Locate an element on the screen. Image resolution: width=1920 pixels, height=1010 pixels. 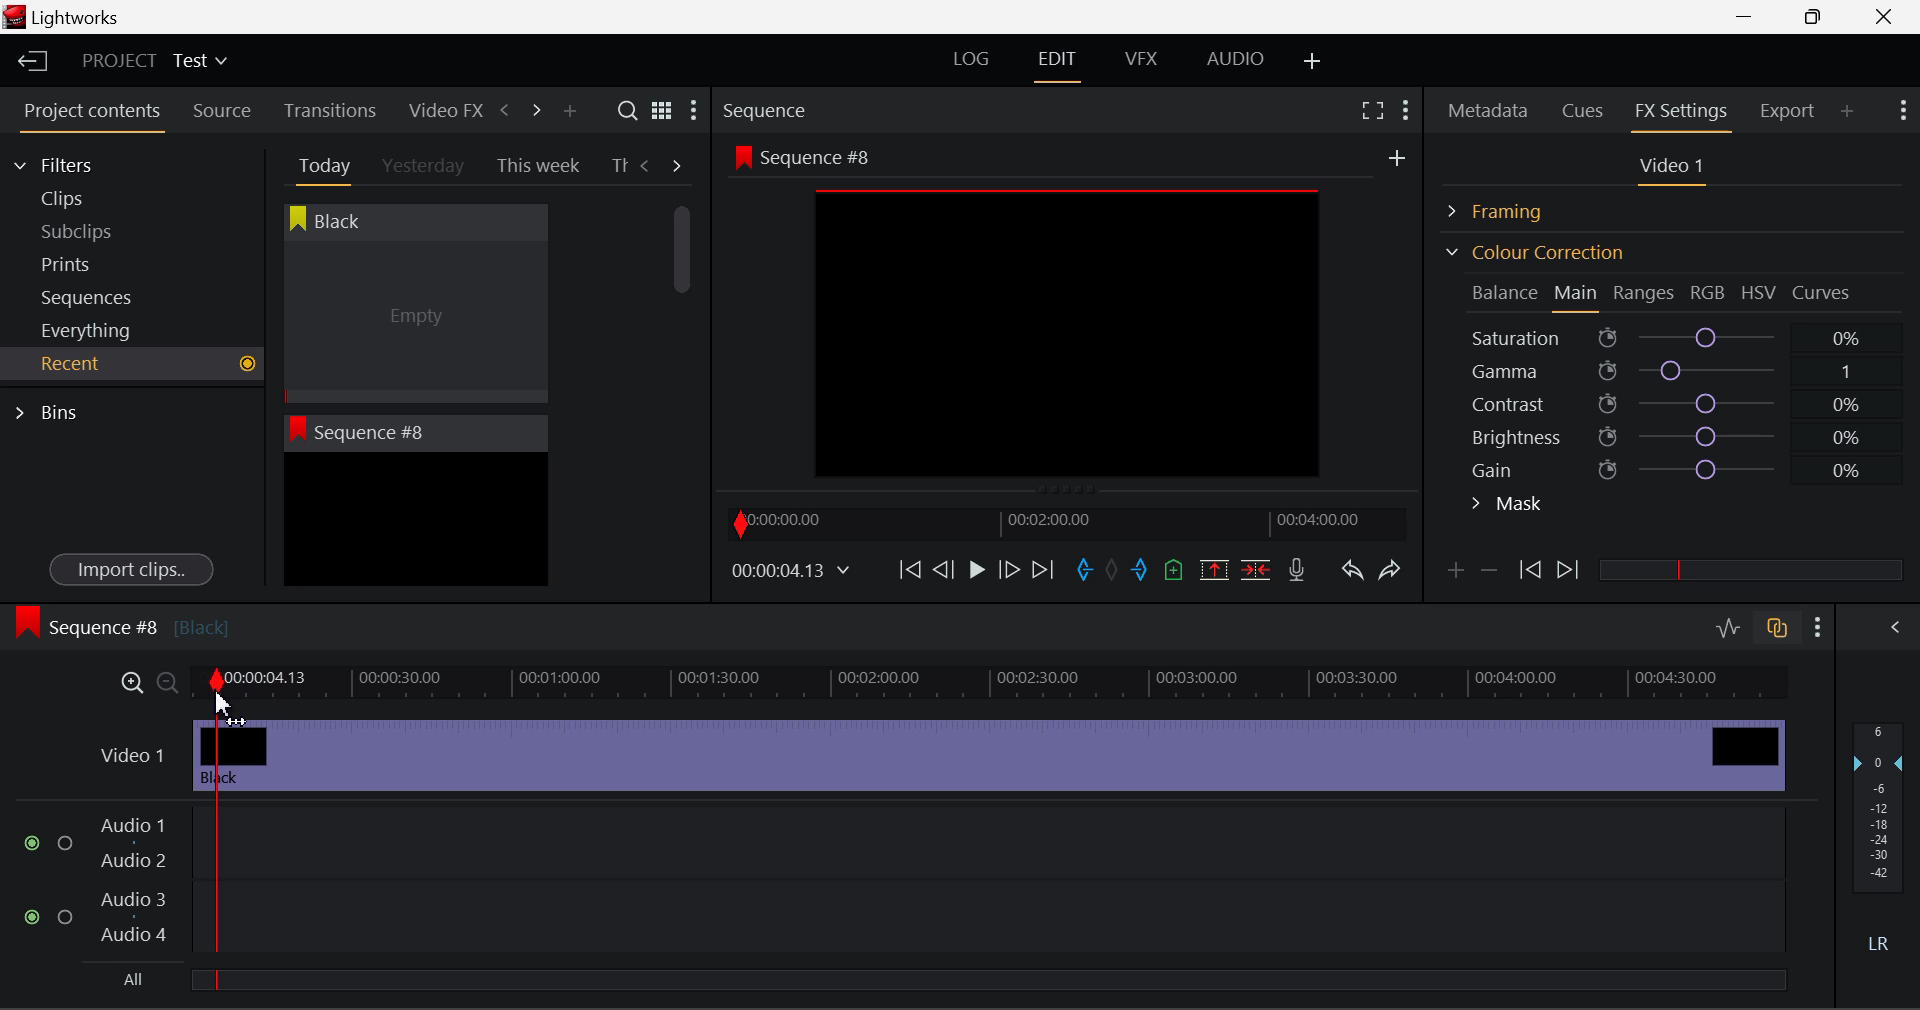
Add Panel is located at coordinates (569, 112).